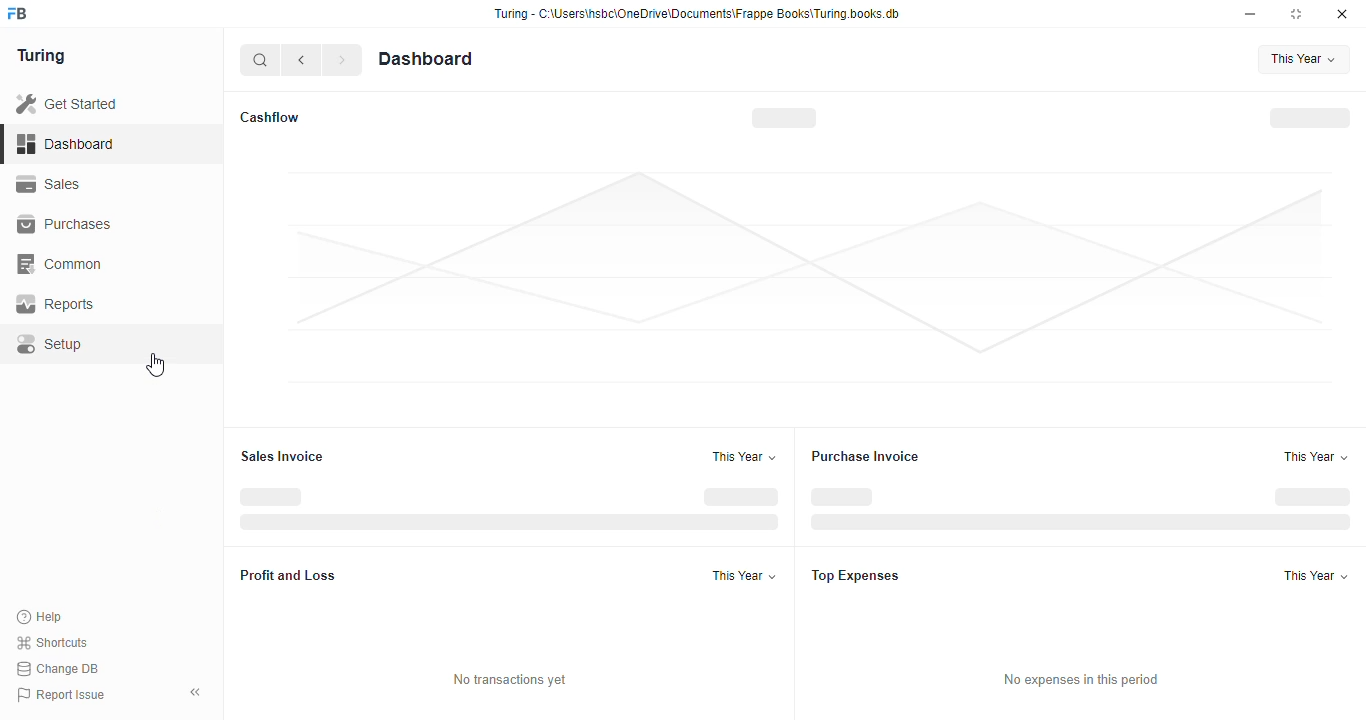 Image resolution: width=1366 pixels, height=720 pixels. What do you see at coordinates (744, 456) in the screenshot?
I see `this year` at bounding box center [744, 456].